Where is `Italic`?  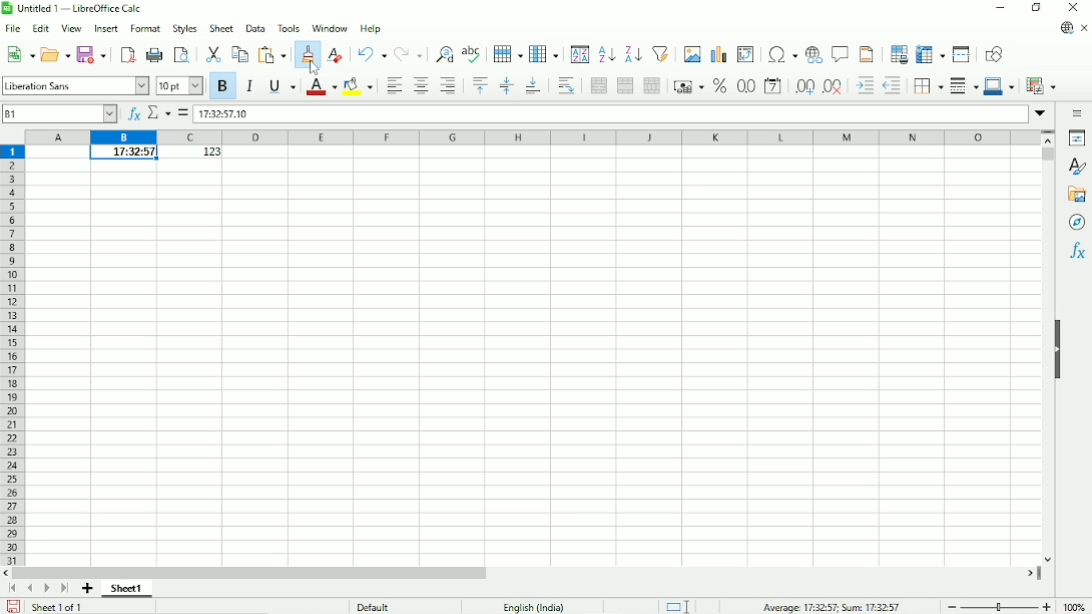 Italic is located at coordinates (248, 86).